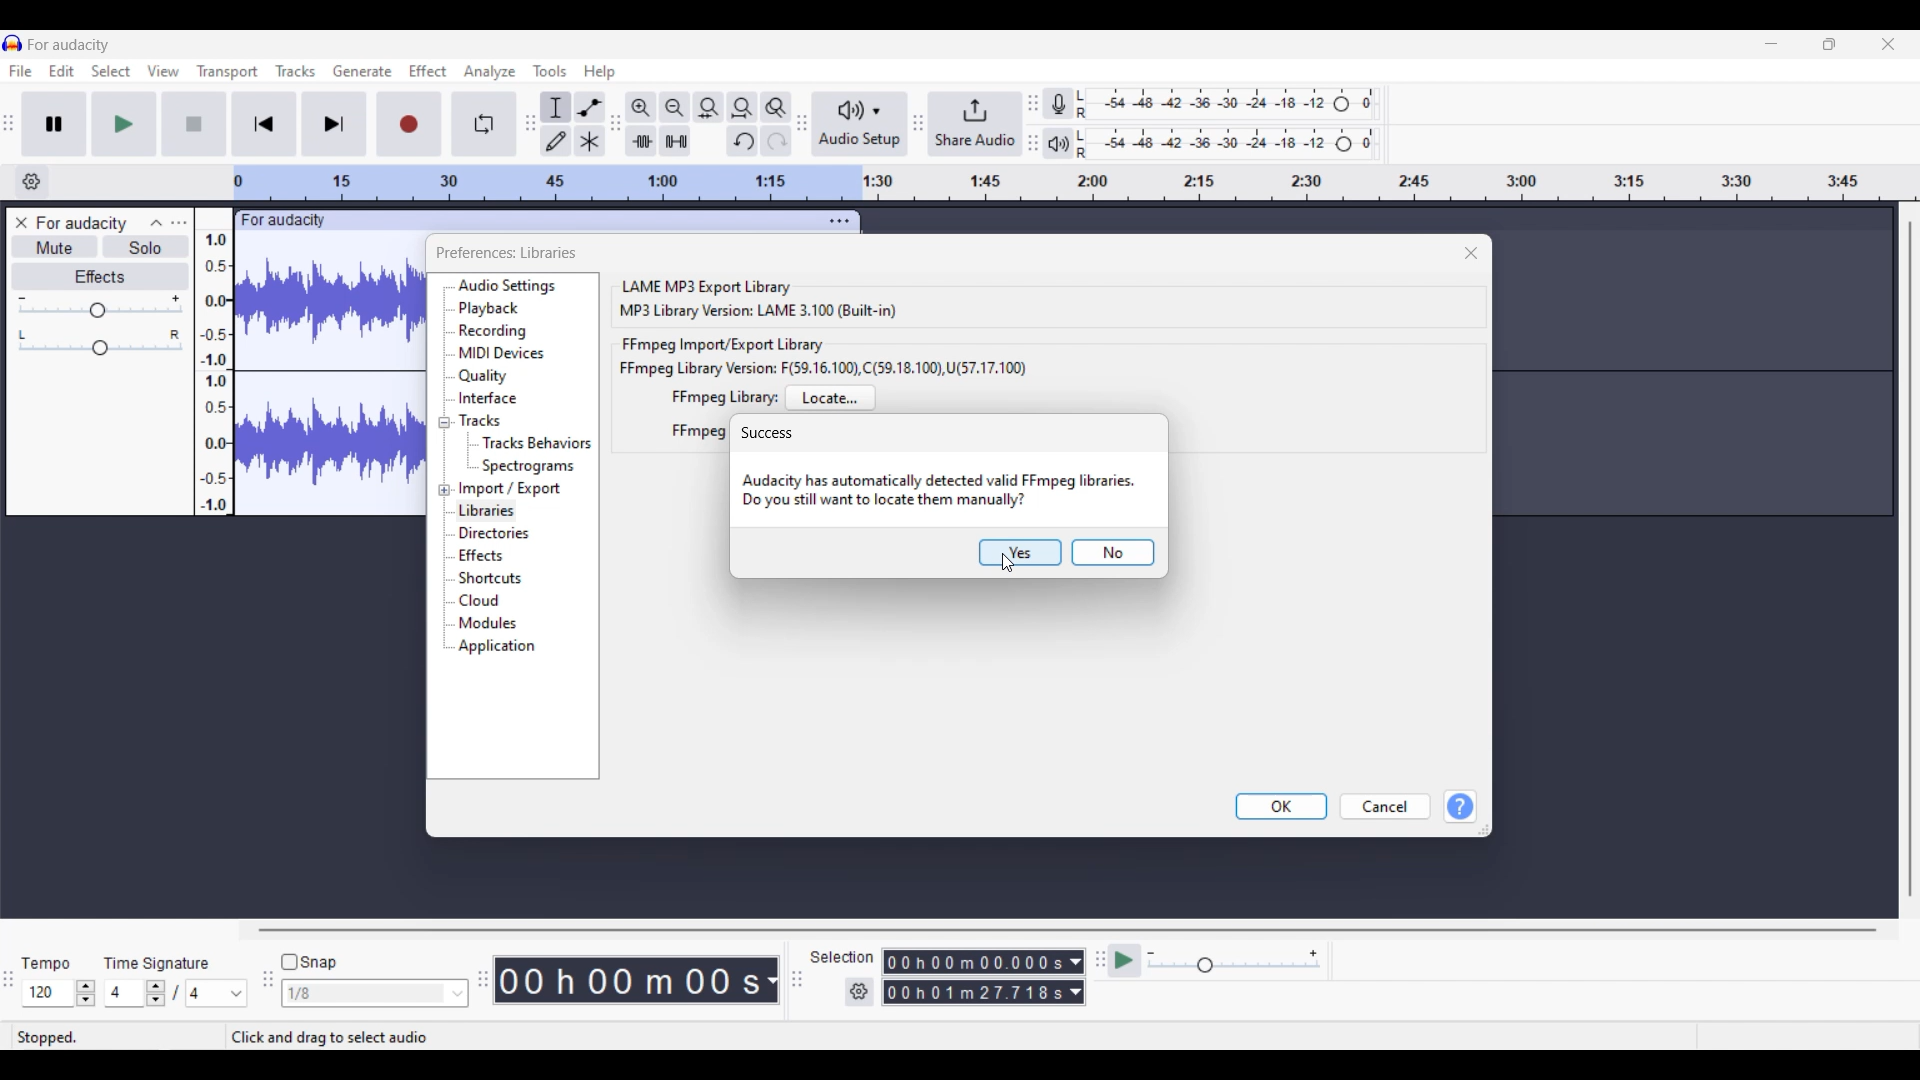 This screenshot has width=1920, height=1080. What do you see at coordinates (709, 107) in the screenshot?
I see `Fit selection to width` at bounding box center [709, 107].